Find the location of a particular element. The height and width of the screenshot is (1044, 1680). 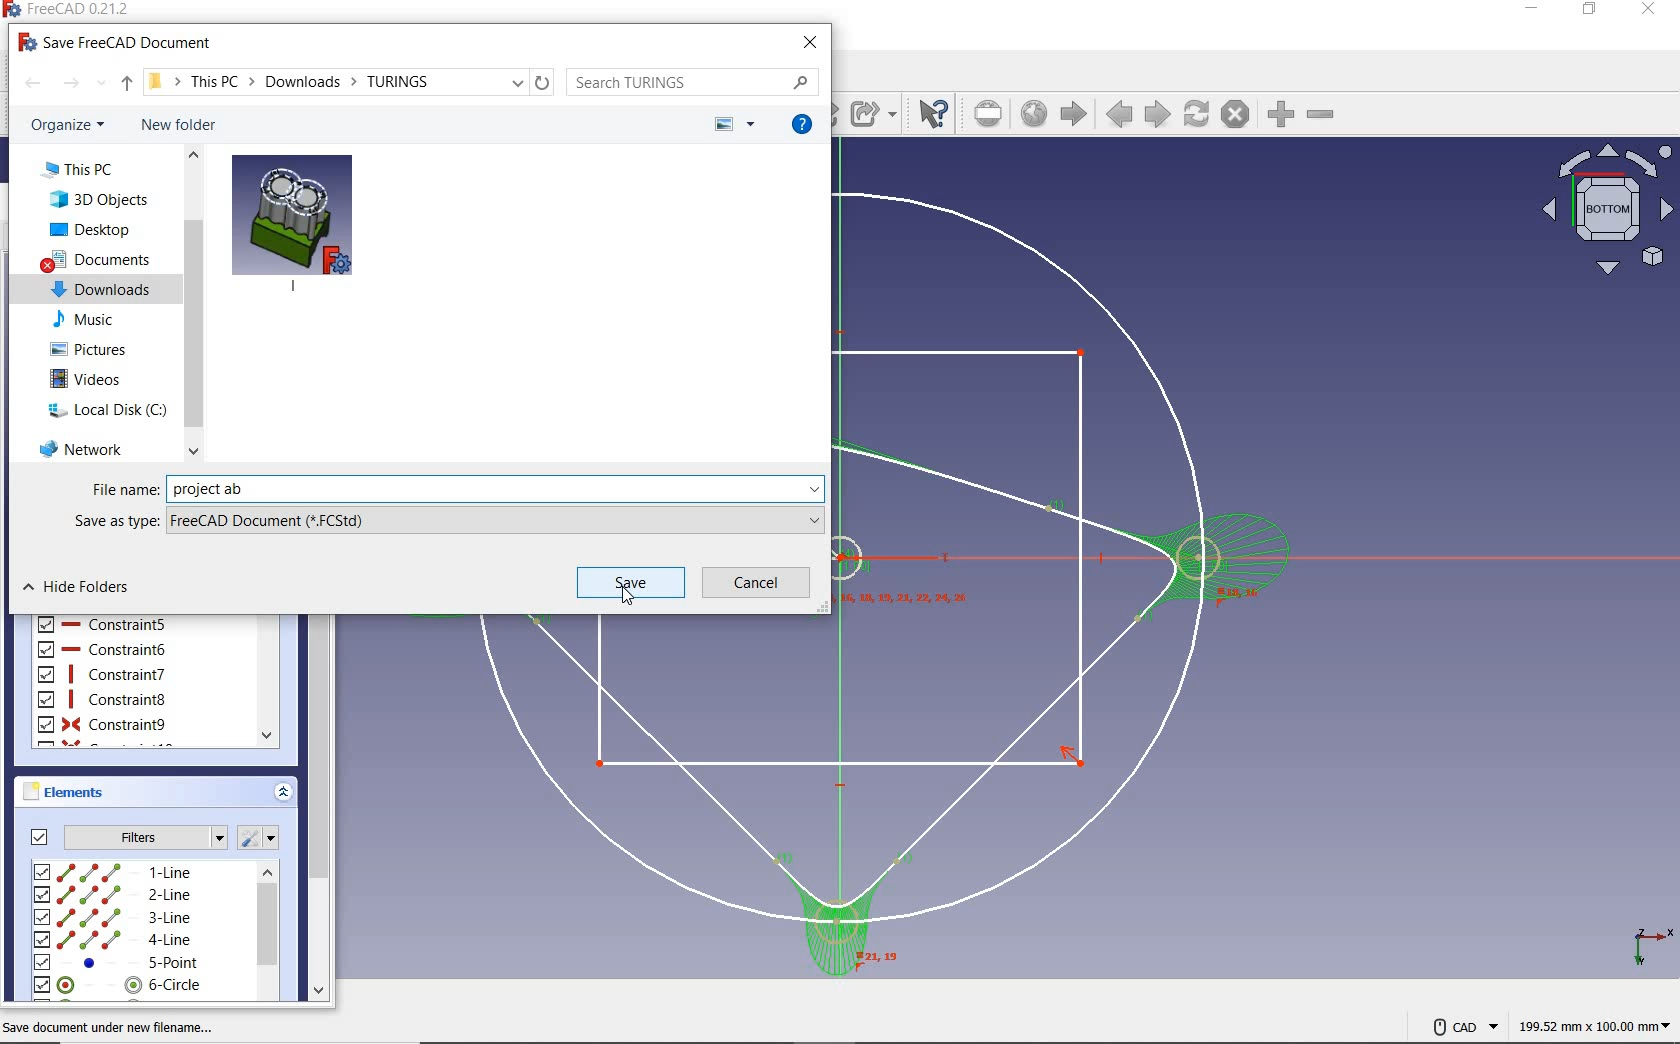

music is located at coordinates (82, 319).